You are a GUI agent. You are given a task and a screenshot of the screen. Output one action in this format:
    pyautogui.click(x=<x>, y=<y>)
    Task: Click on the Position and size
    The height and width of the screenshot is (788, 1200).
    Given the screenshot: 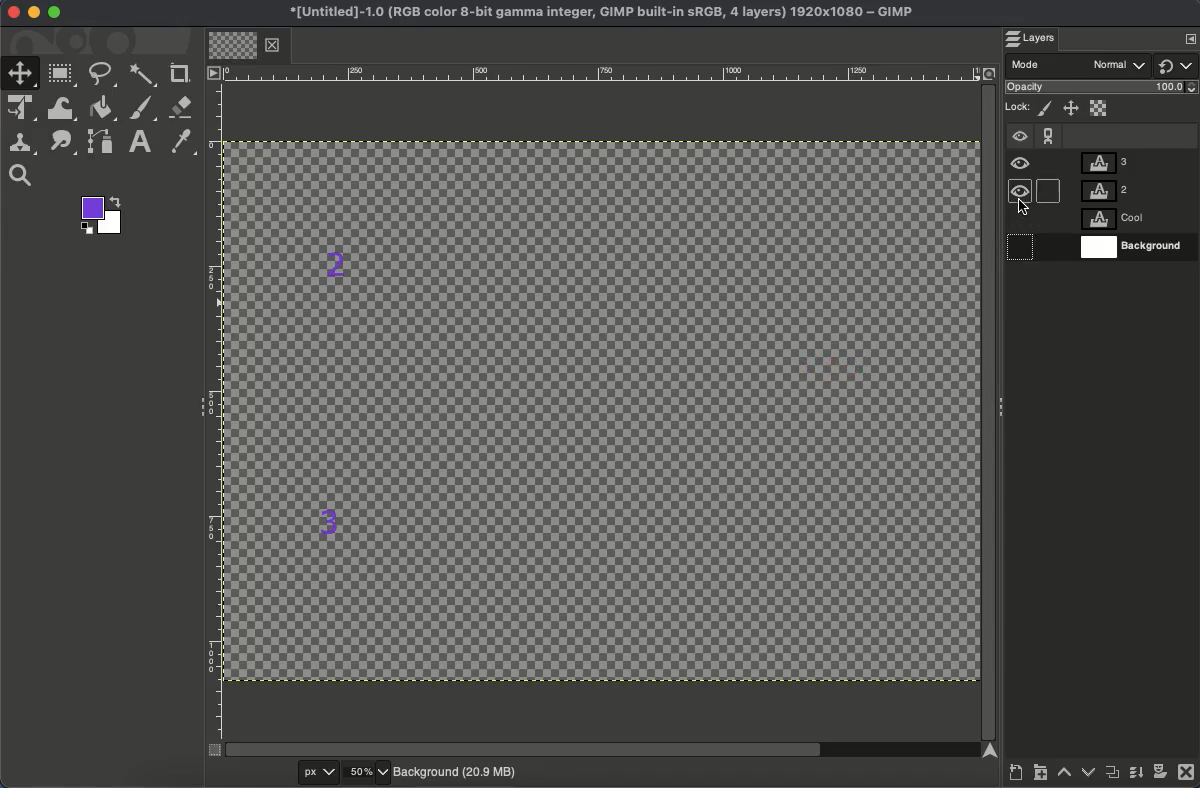 What is the action you would take?
    pyautogui.click(x=1072, y=110)
    